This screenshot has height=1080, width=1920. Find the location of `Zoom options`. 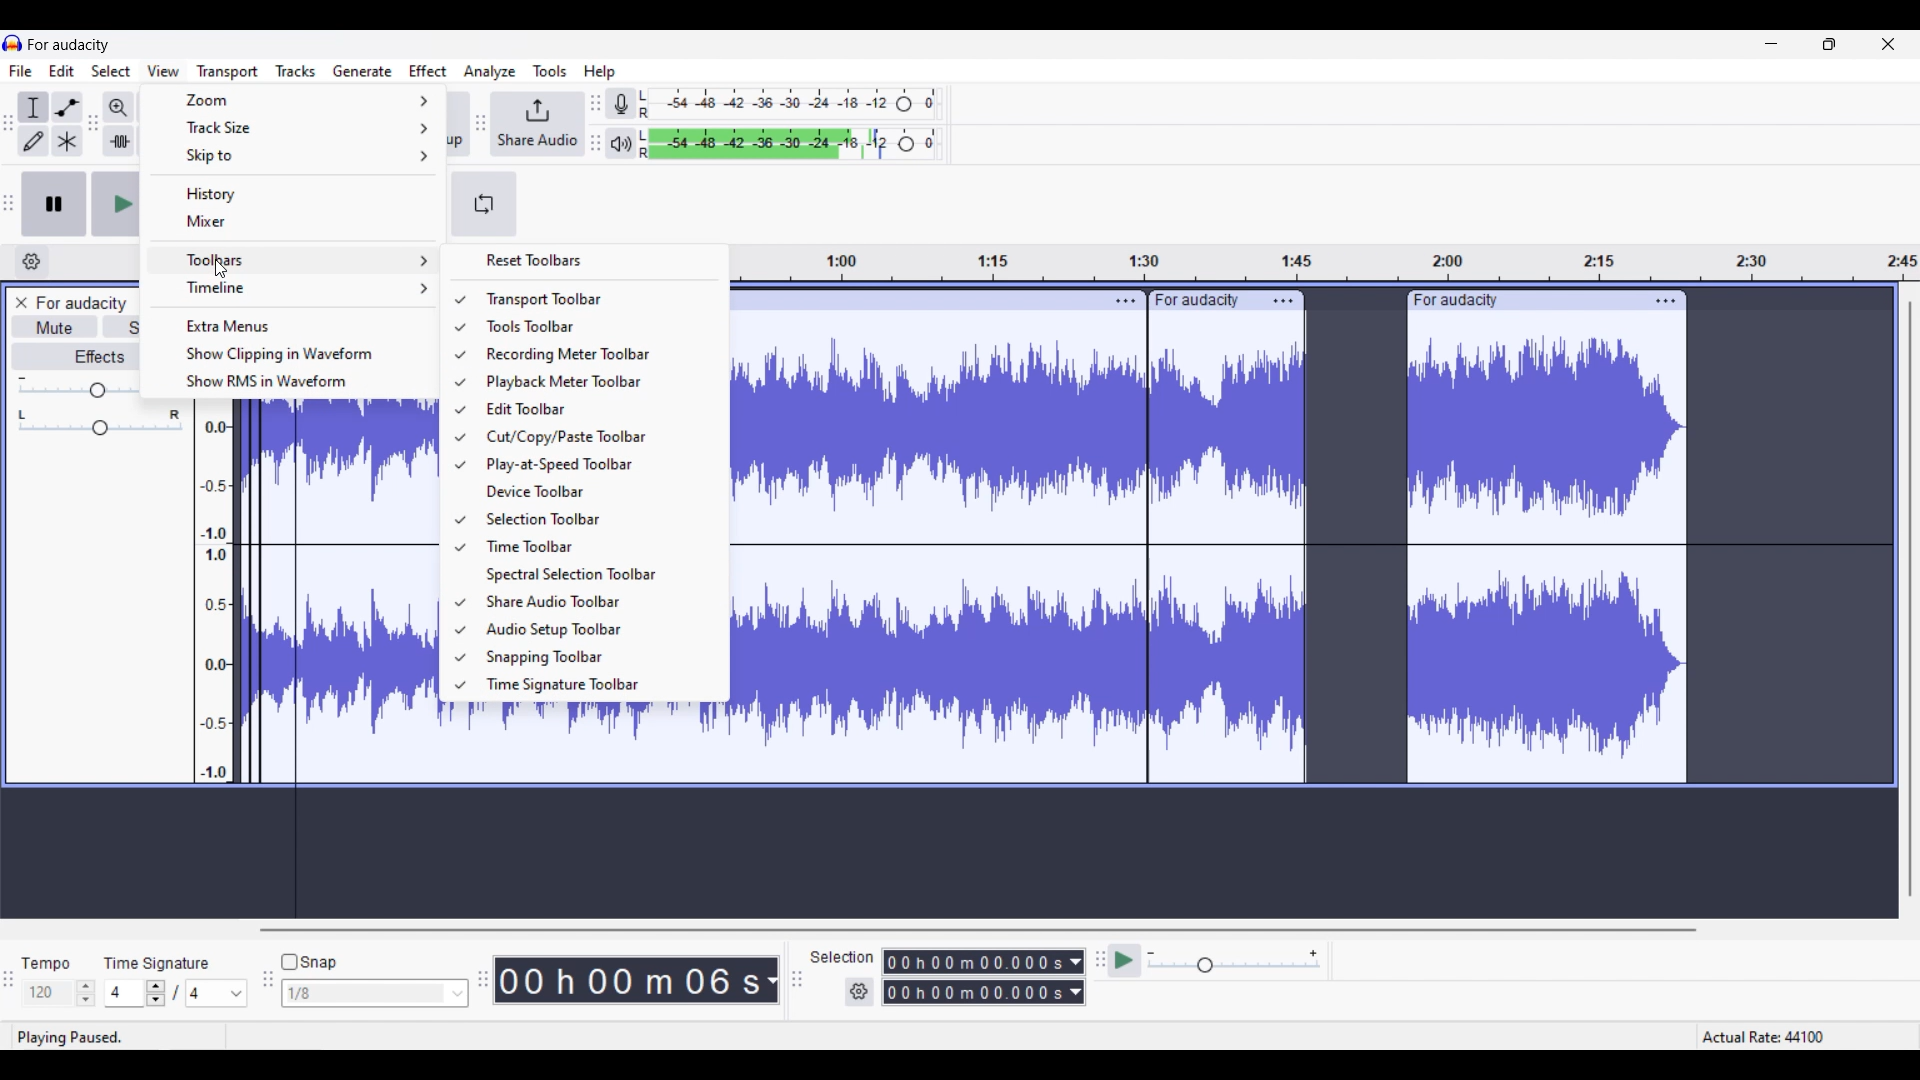

Zoom options is located at coordinates (293, 101).